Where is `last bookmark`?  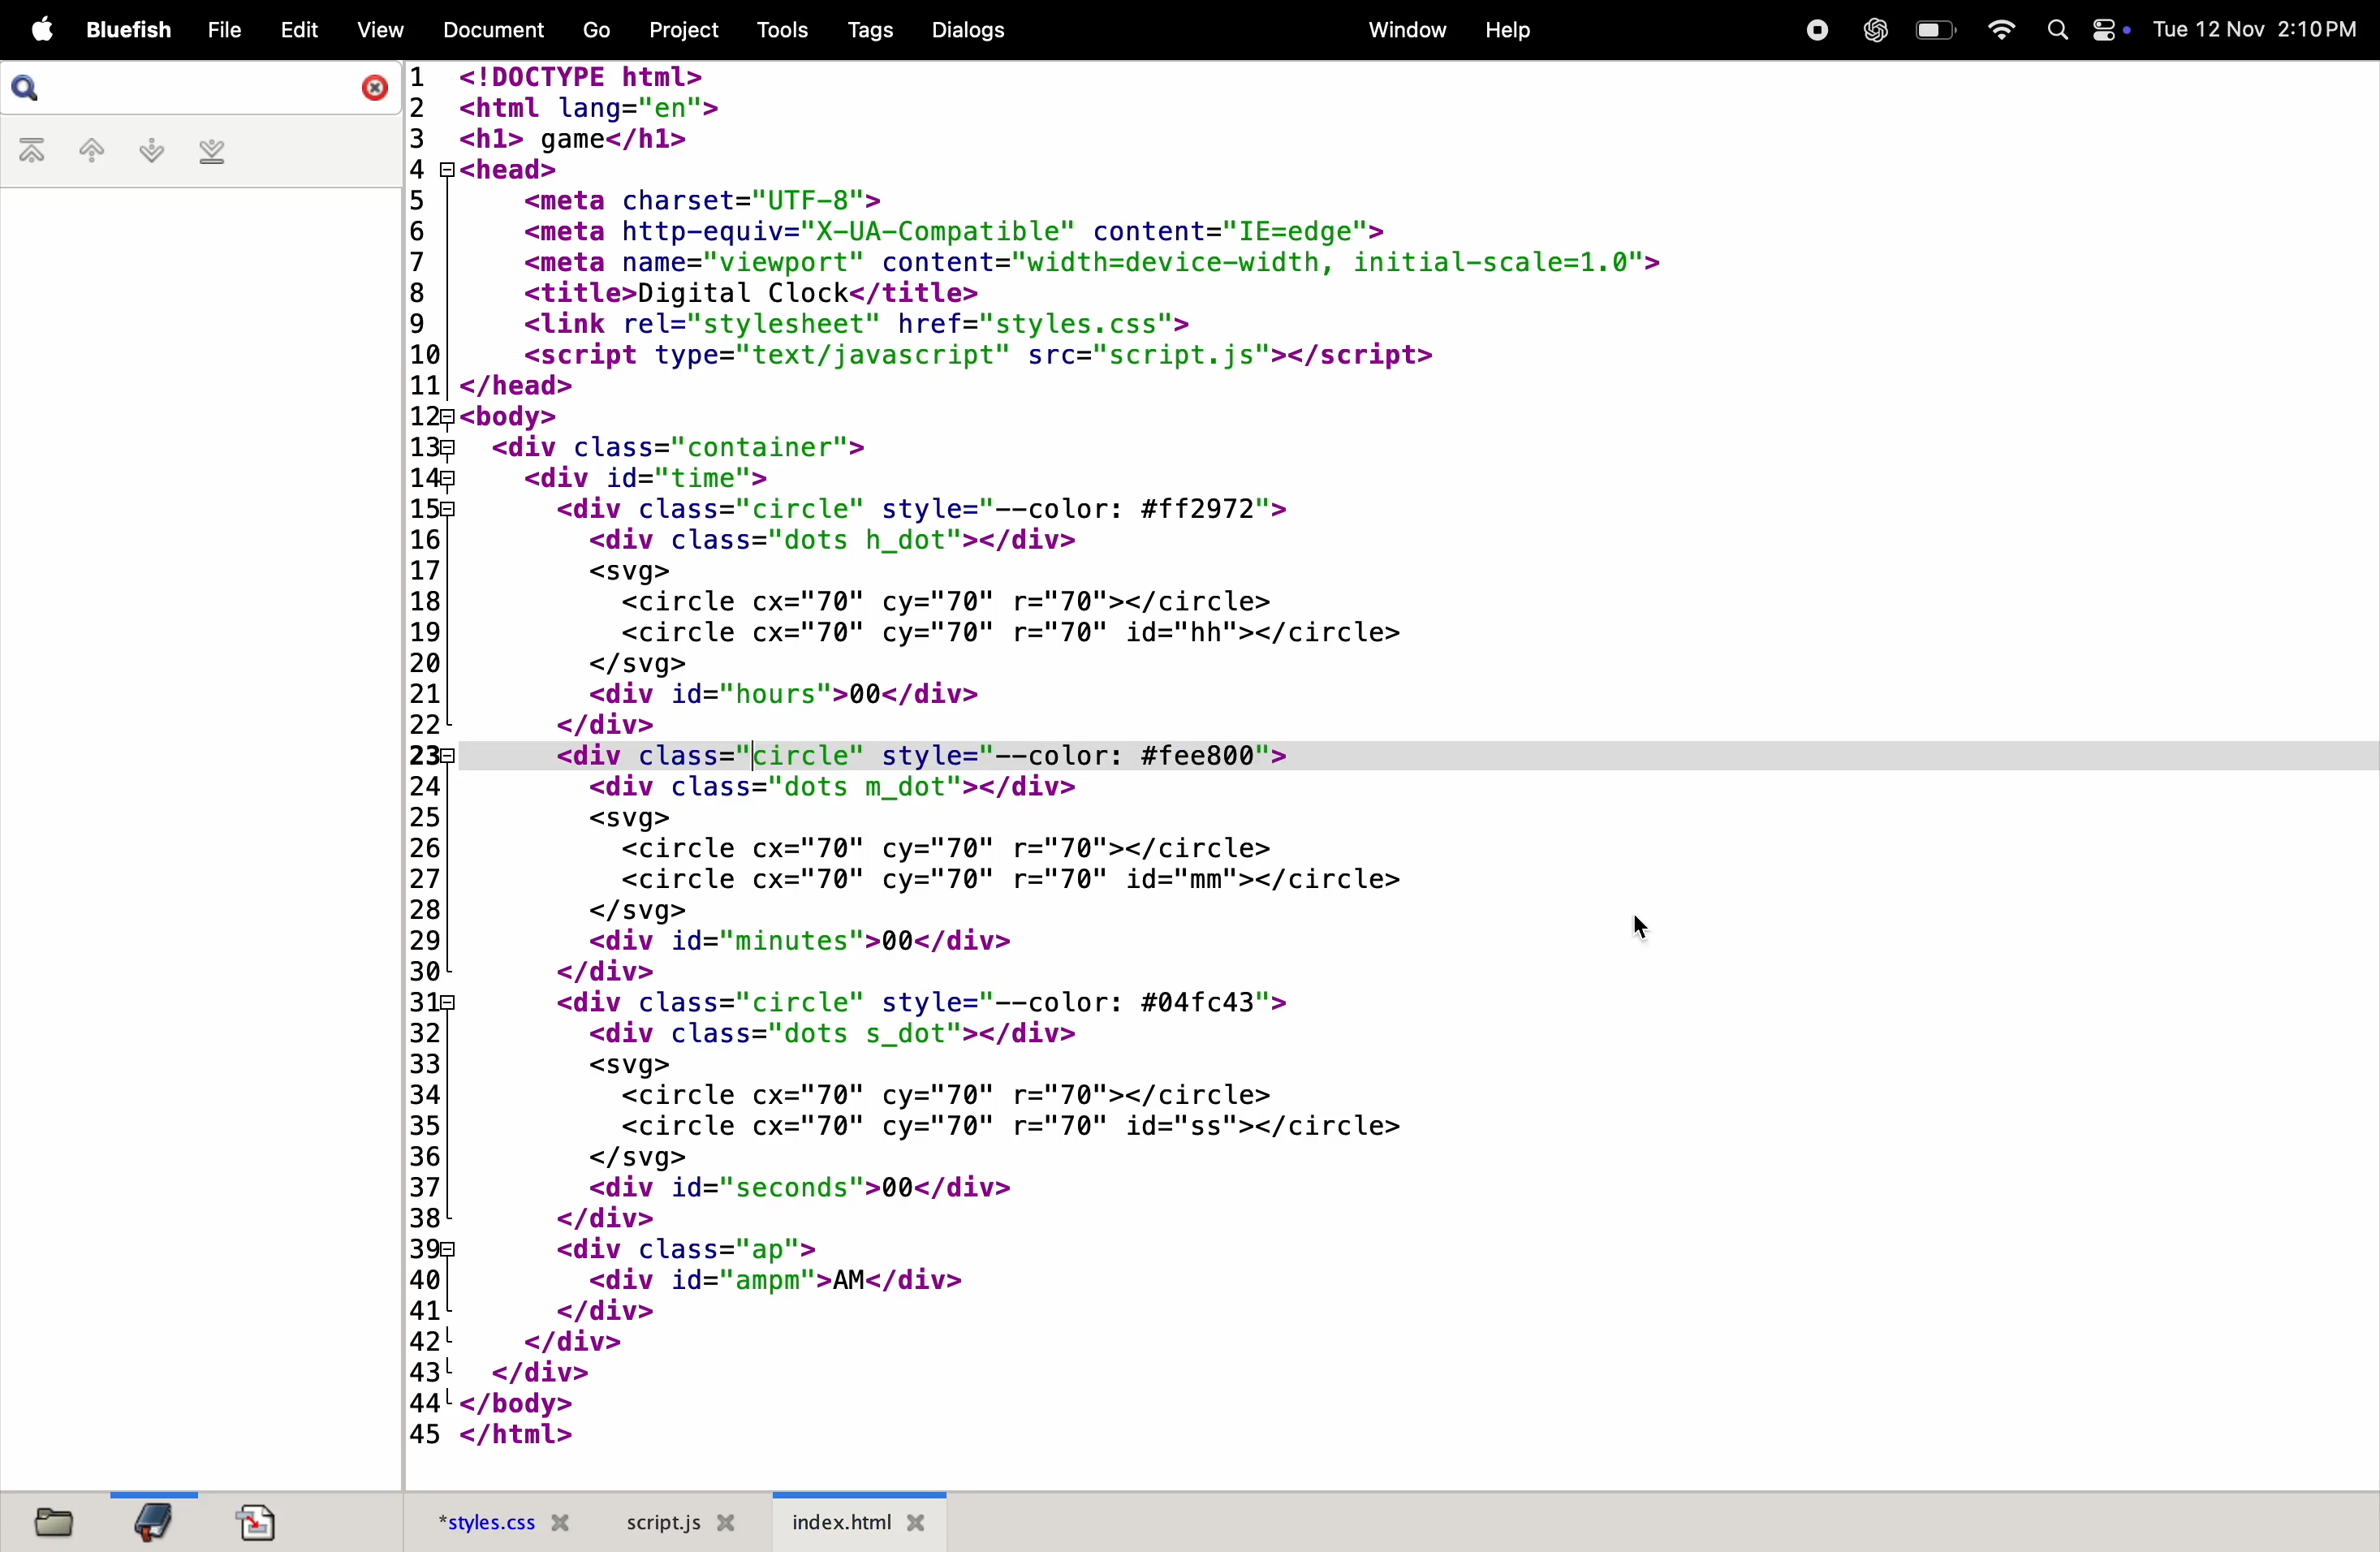 last bookmark is located at coordinates (216, 151).